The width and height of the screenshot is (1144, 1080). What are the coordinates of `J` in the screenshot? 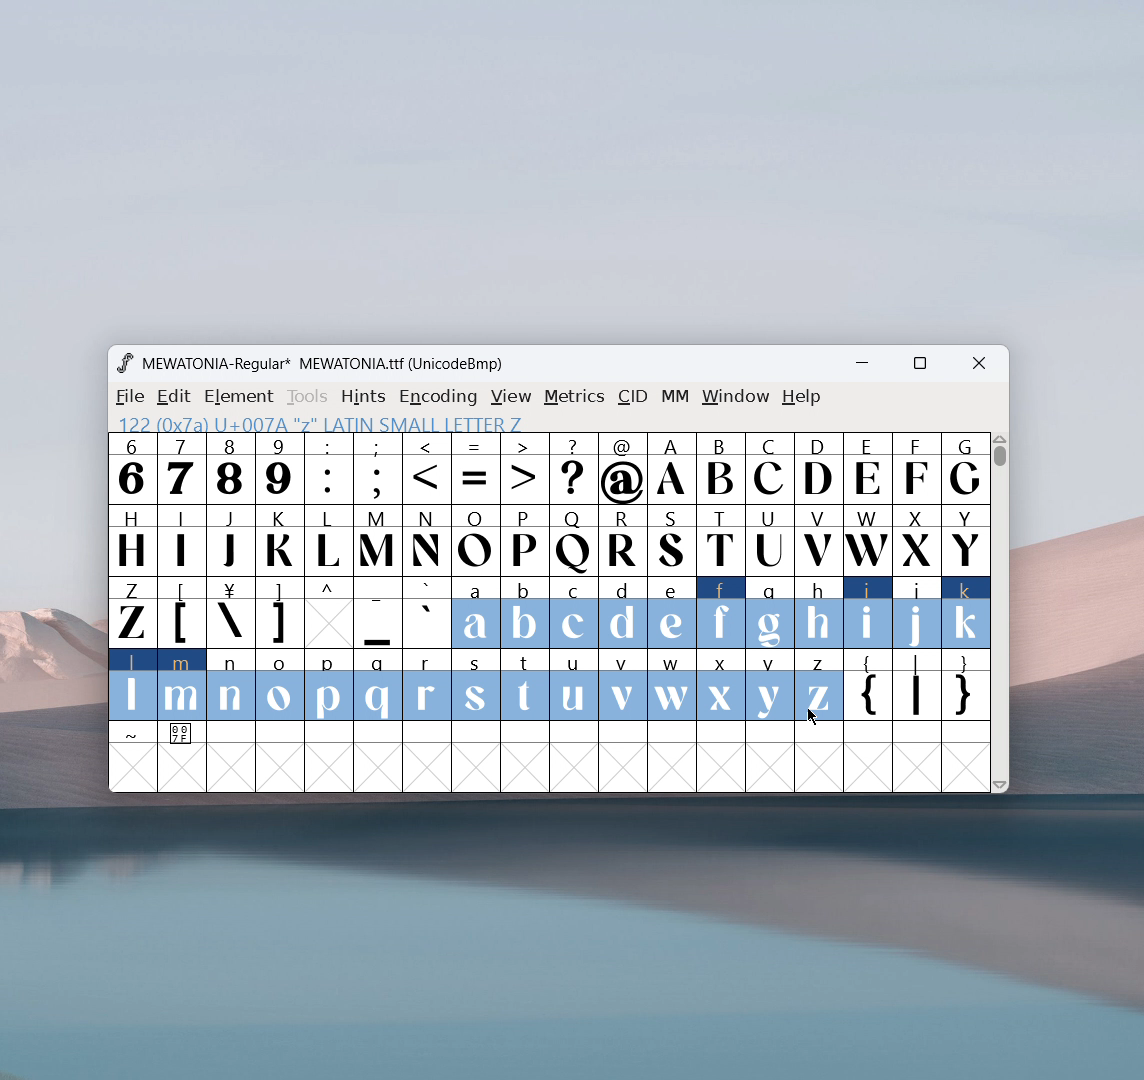 It's located at (231, 538).